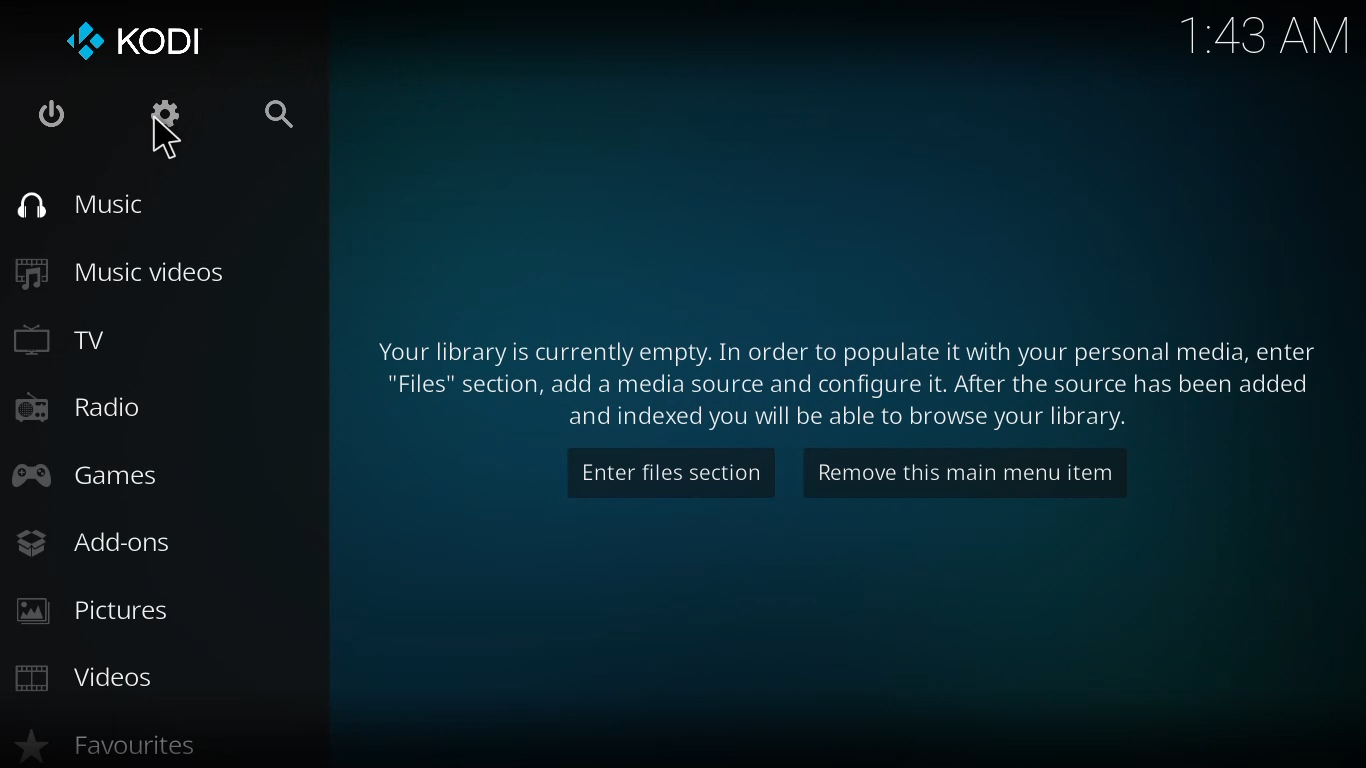  I want to click on videos, so click(87, 672).